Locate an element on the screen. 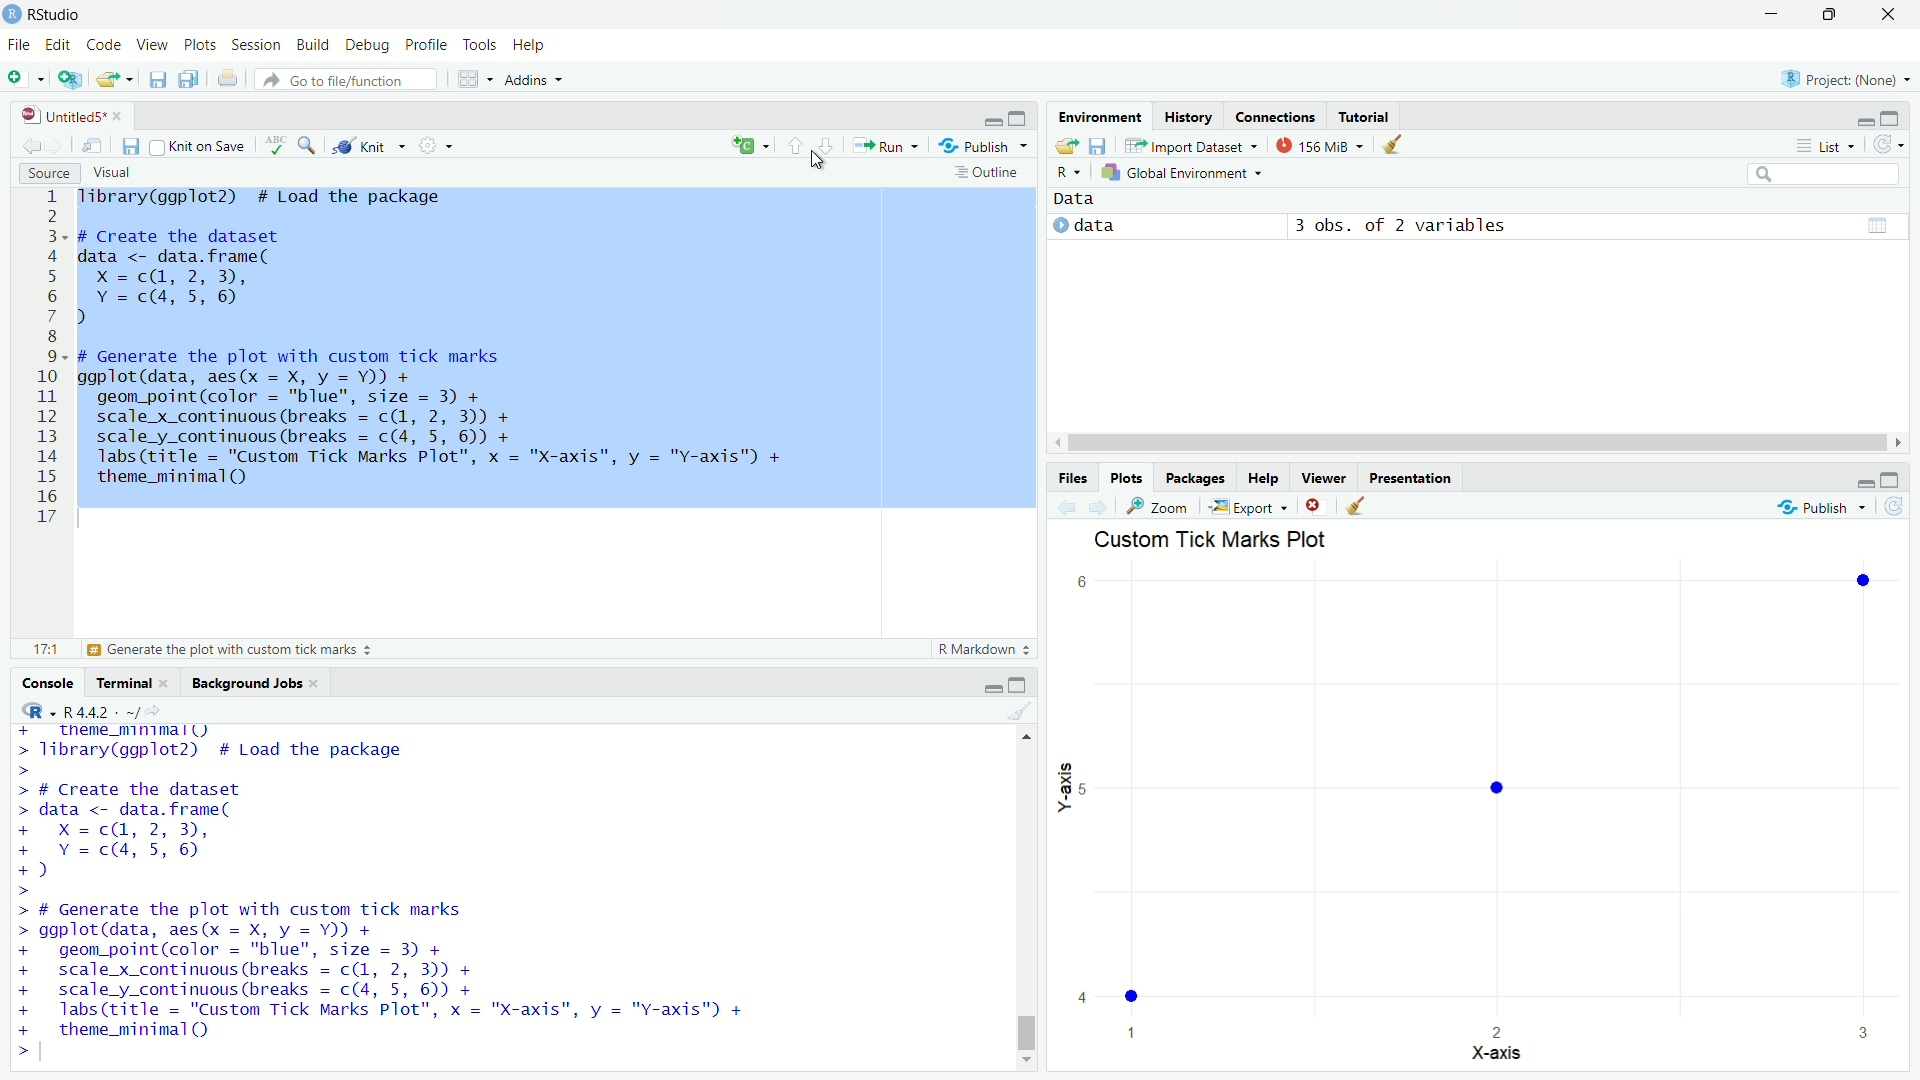 Image resolution: width=1920 pixels, height=1080 pixels. minimize is located at coordinates (990, 121).